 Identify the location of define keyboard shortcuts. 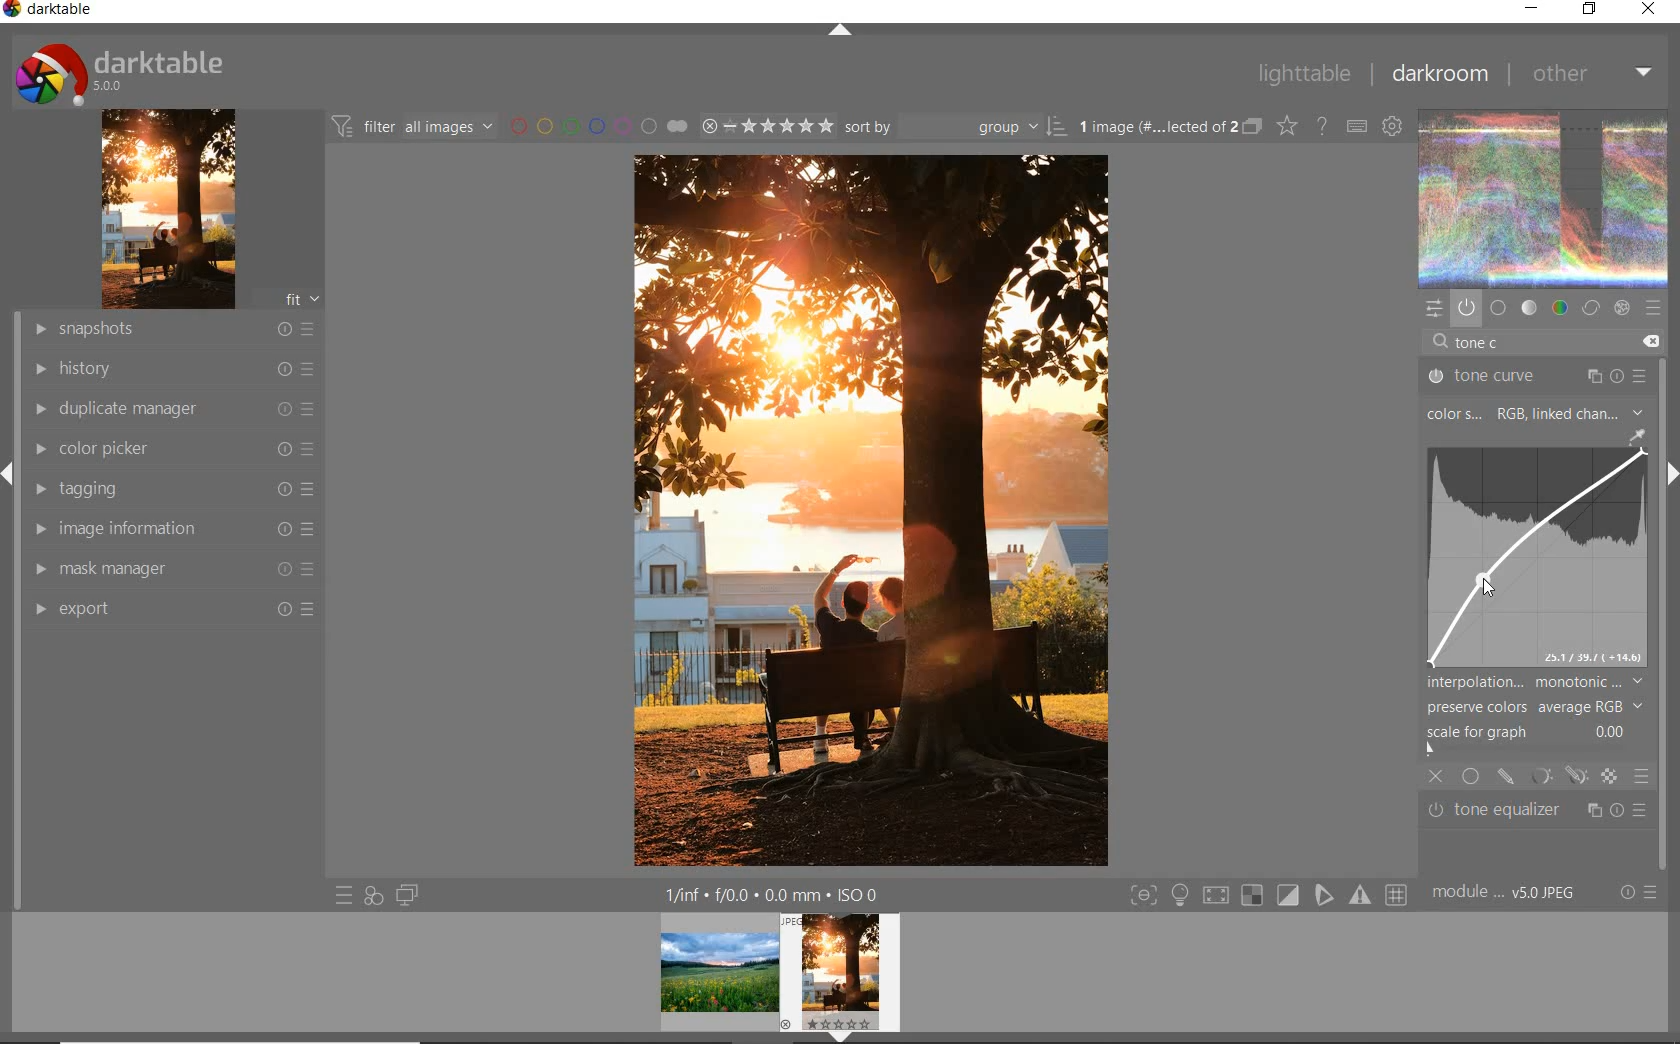
(1360, 126).